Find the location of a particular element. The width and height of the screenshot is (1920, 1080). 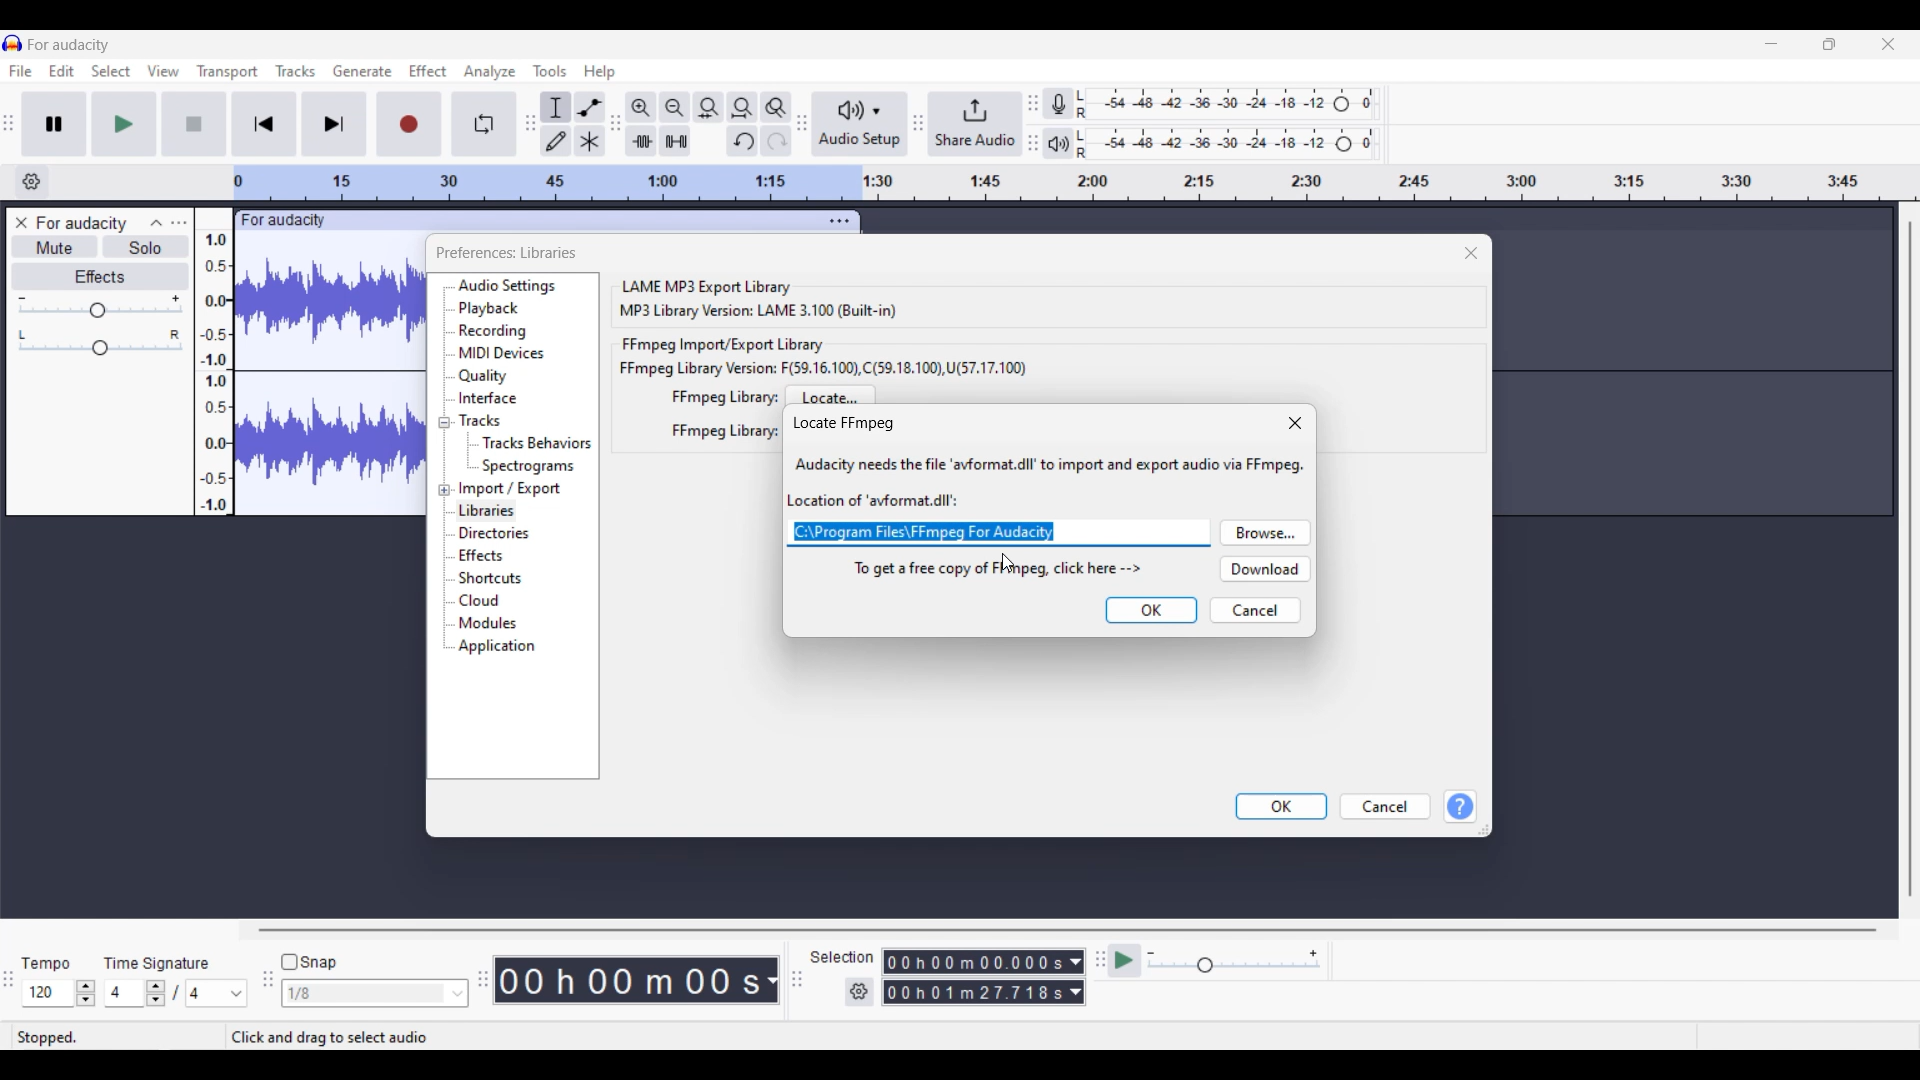

Audacity needs the file 'avformat .dll' to import and export audio via FFmpeg. is located at coordinates (1048, 464).